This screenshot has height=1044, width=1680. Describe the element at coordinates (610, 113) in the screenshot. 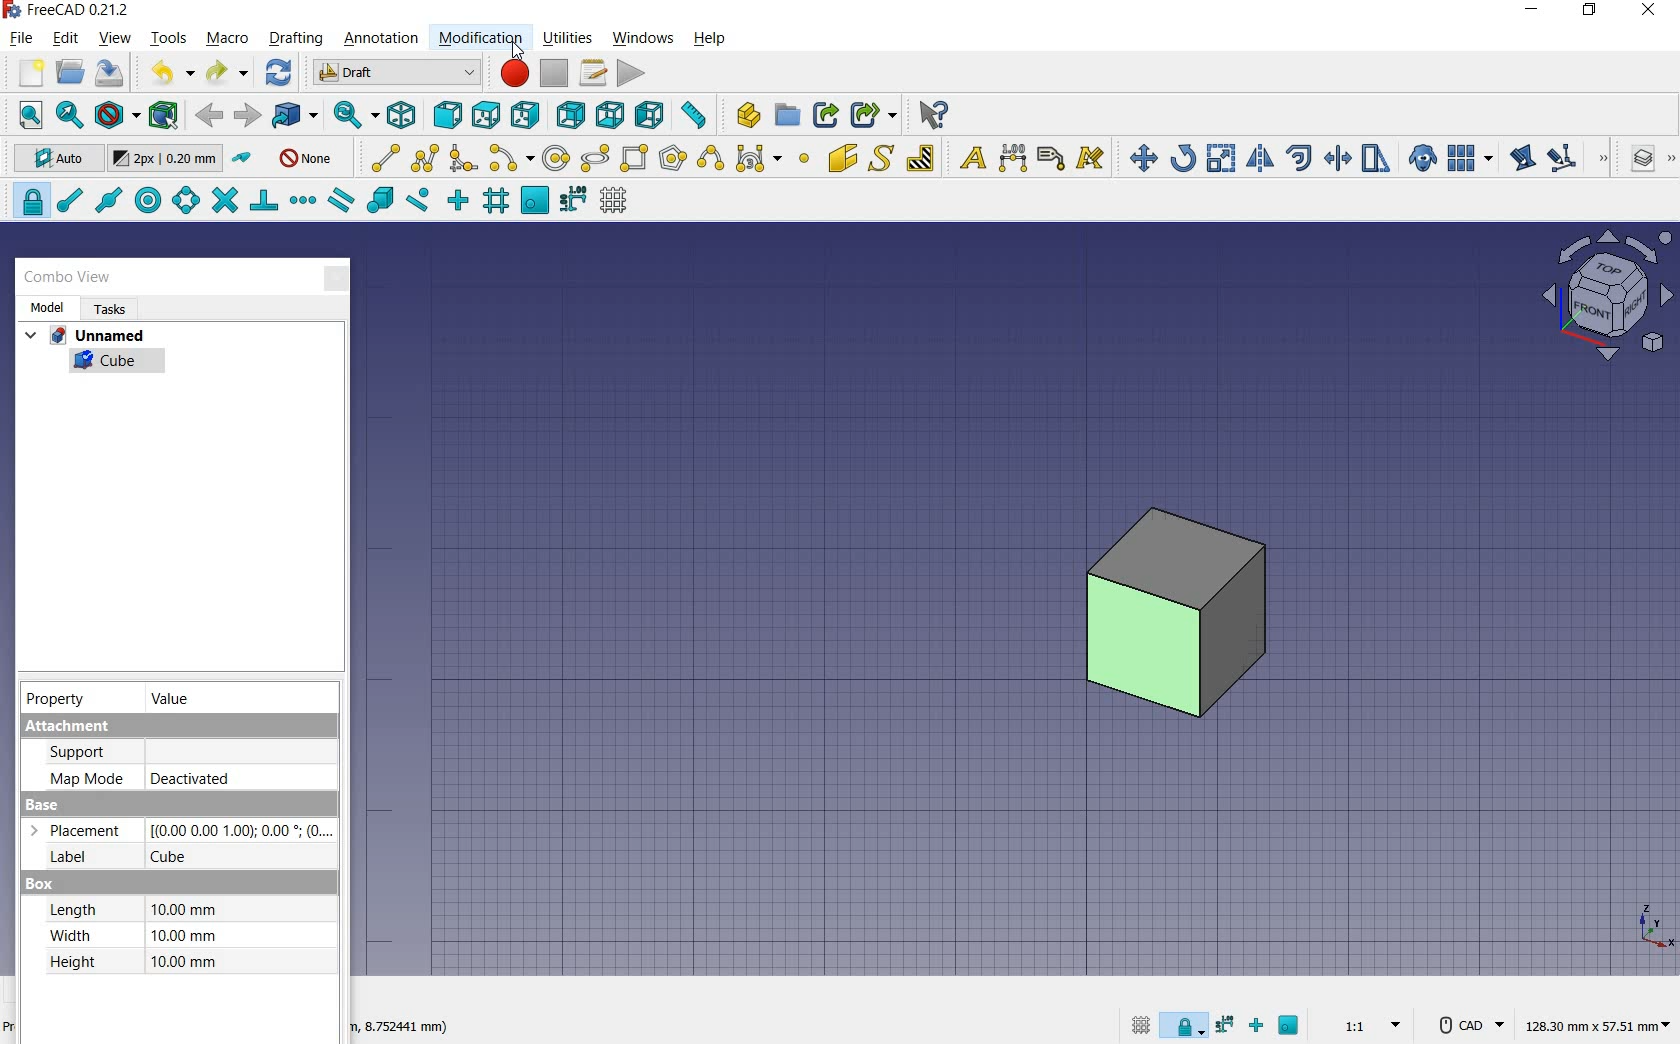

I see `bottom` at that location.